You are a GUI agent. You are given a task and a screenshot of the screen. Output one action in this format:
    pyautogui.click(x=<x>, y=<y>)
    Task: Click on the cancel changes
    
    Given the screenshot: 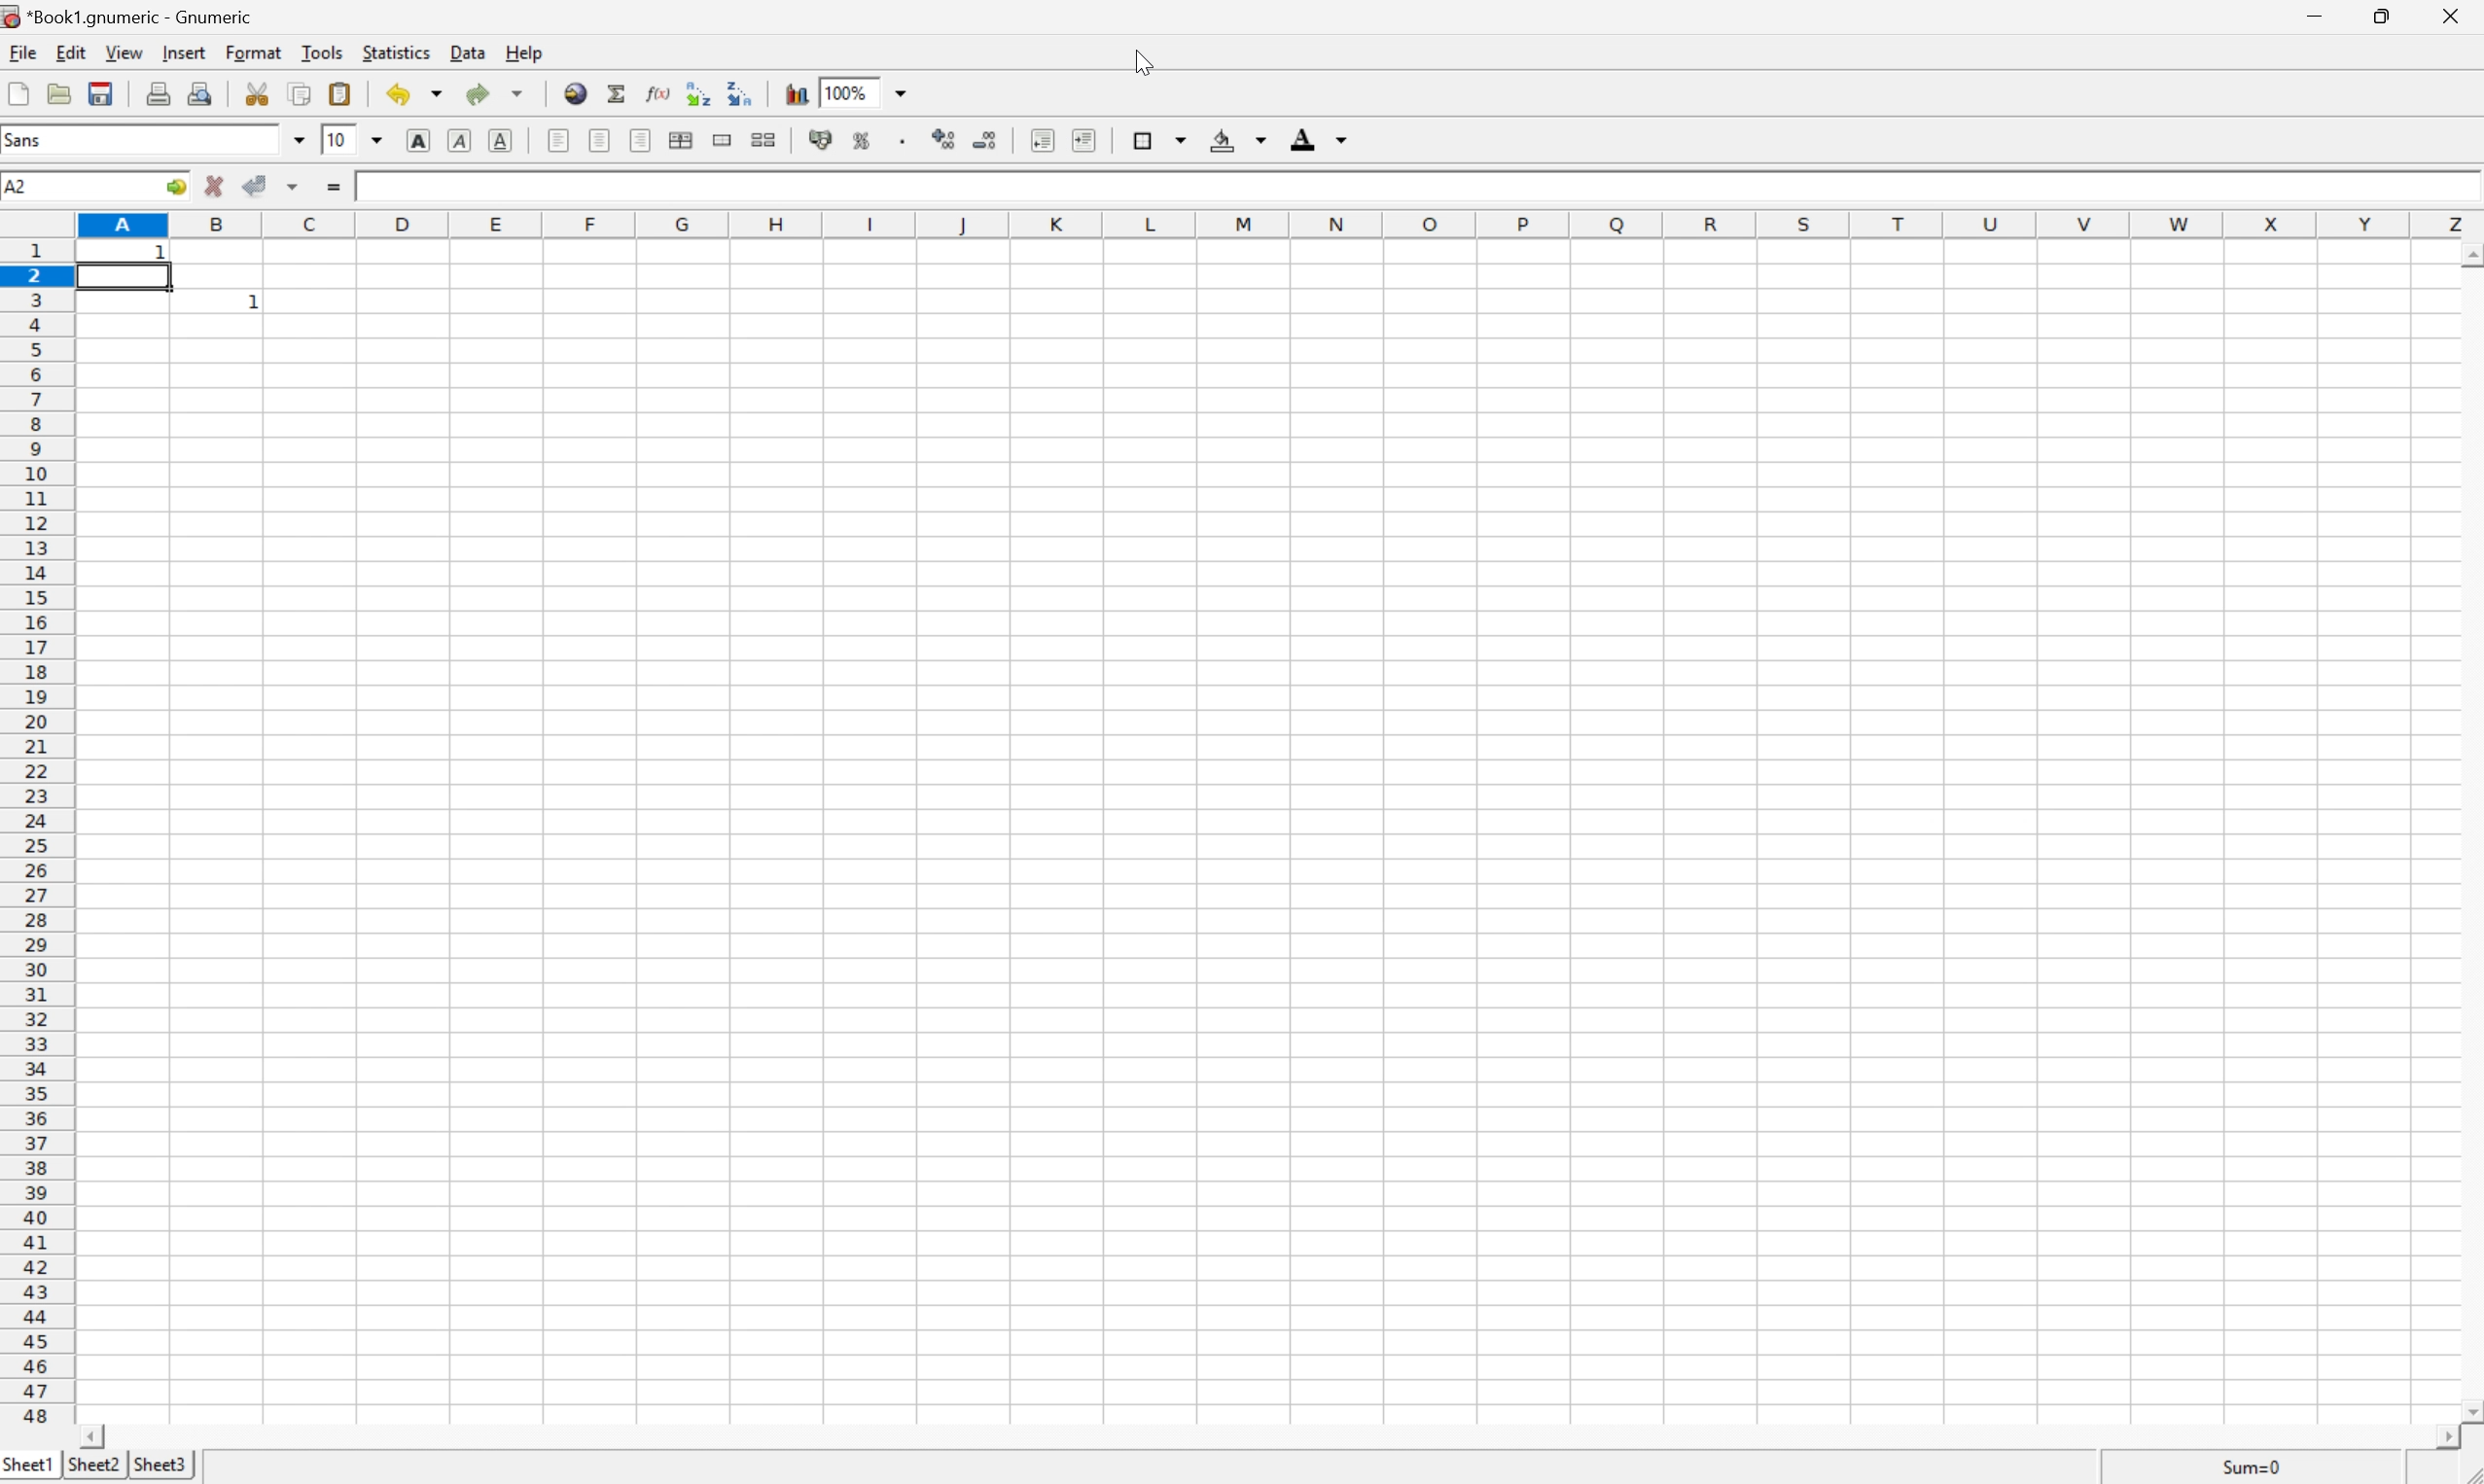 What is the action you would take?
    pyautogui.click(x=218, y=183)
    